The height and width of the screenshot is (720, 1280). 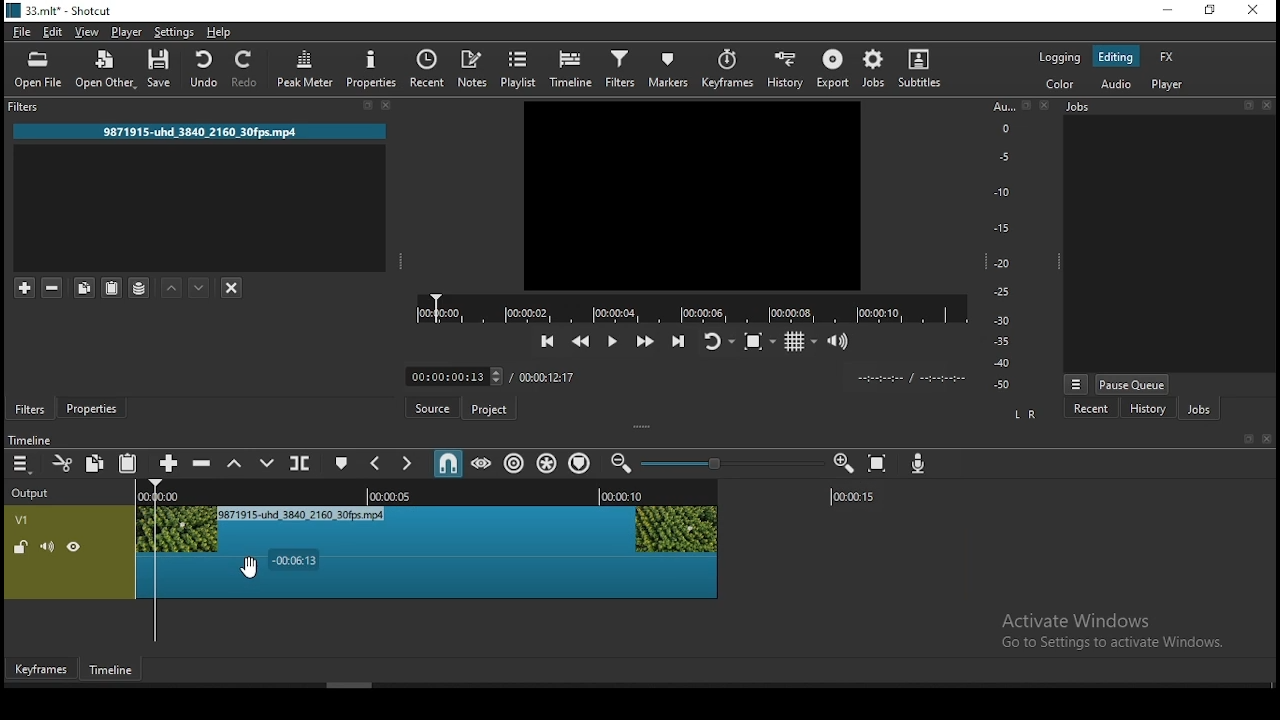 What do you see at coordinates (174, 32) in the screenshot?
I see `settings` at bounding box center [174, 32].